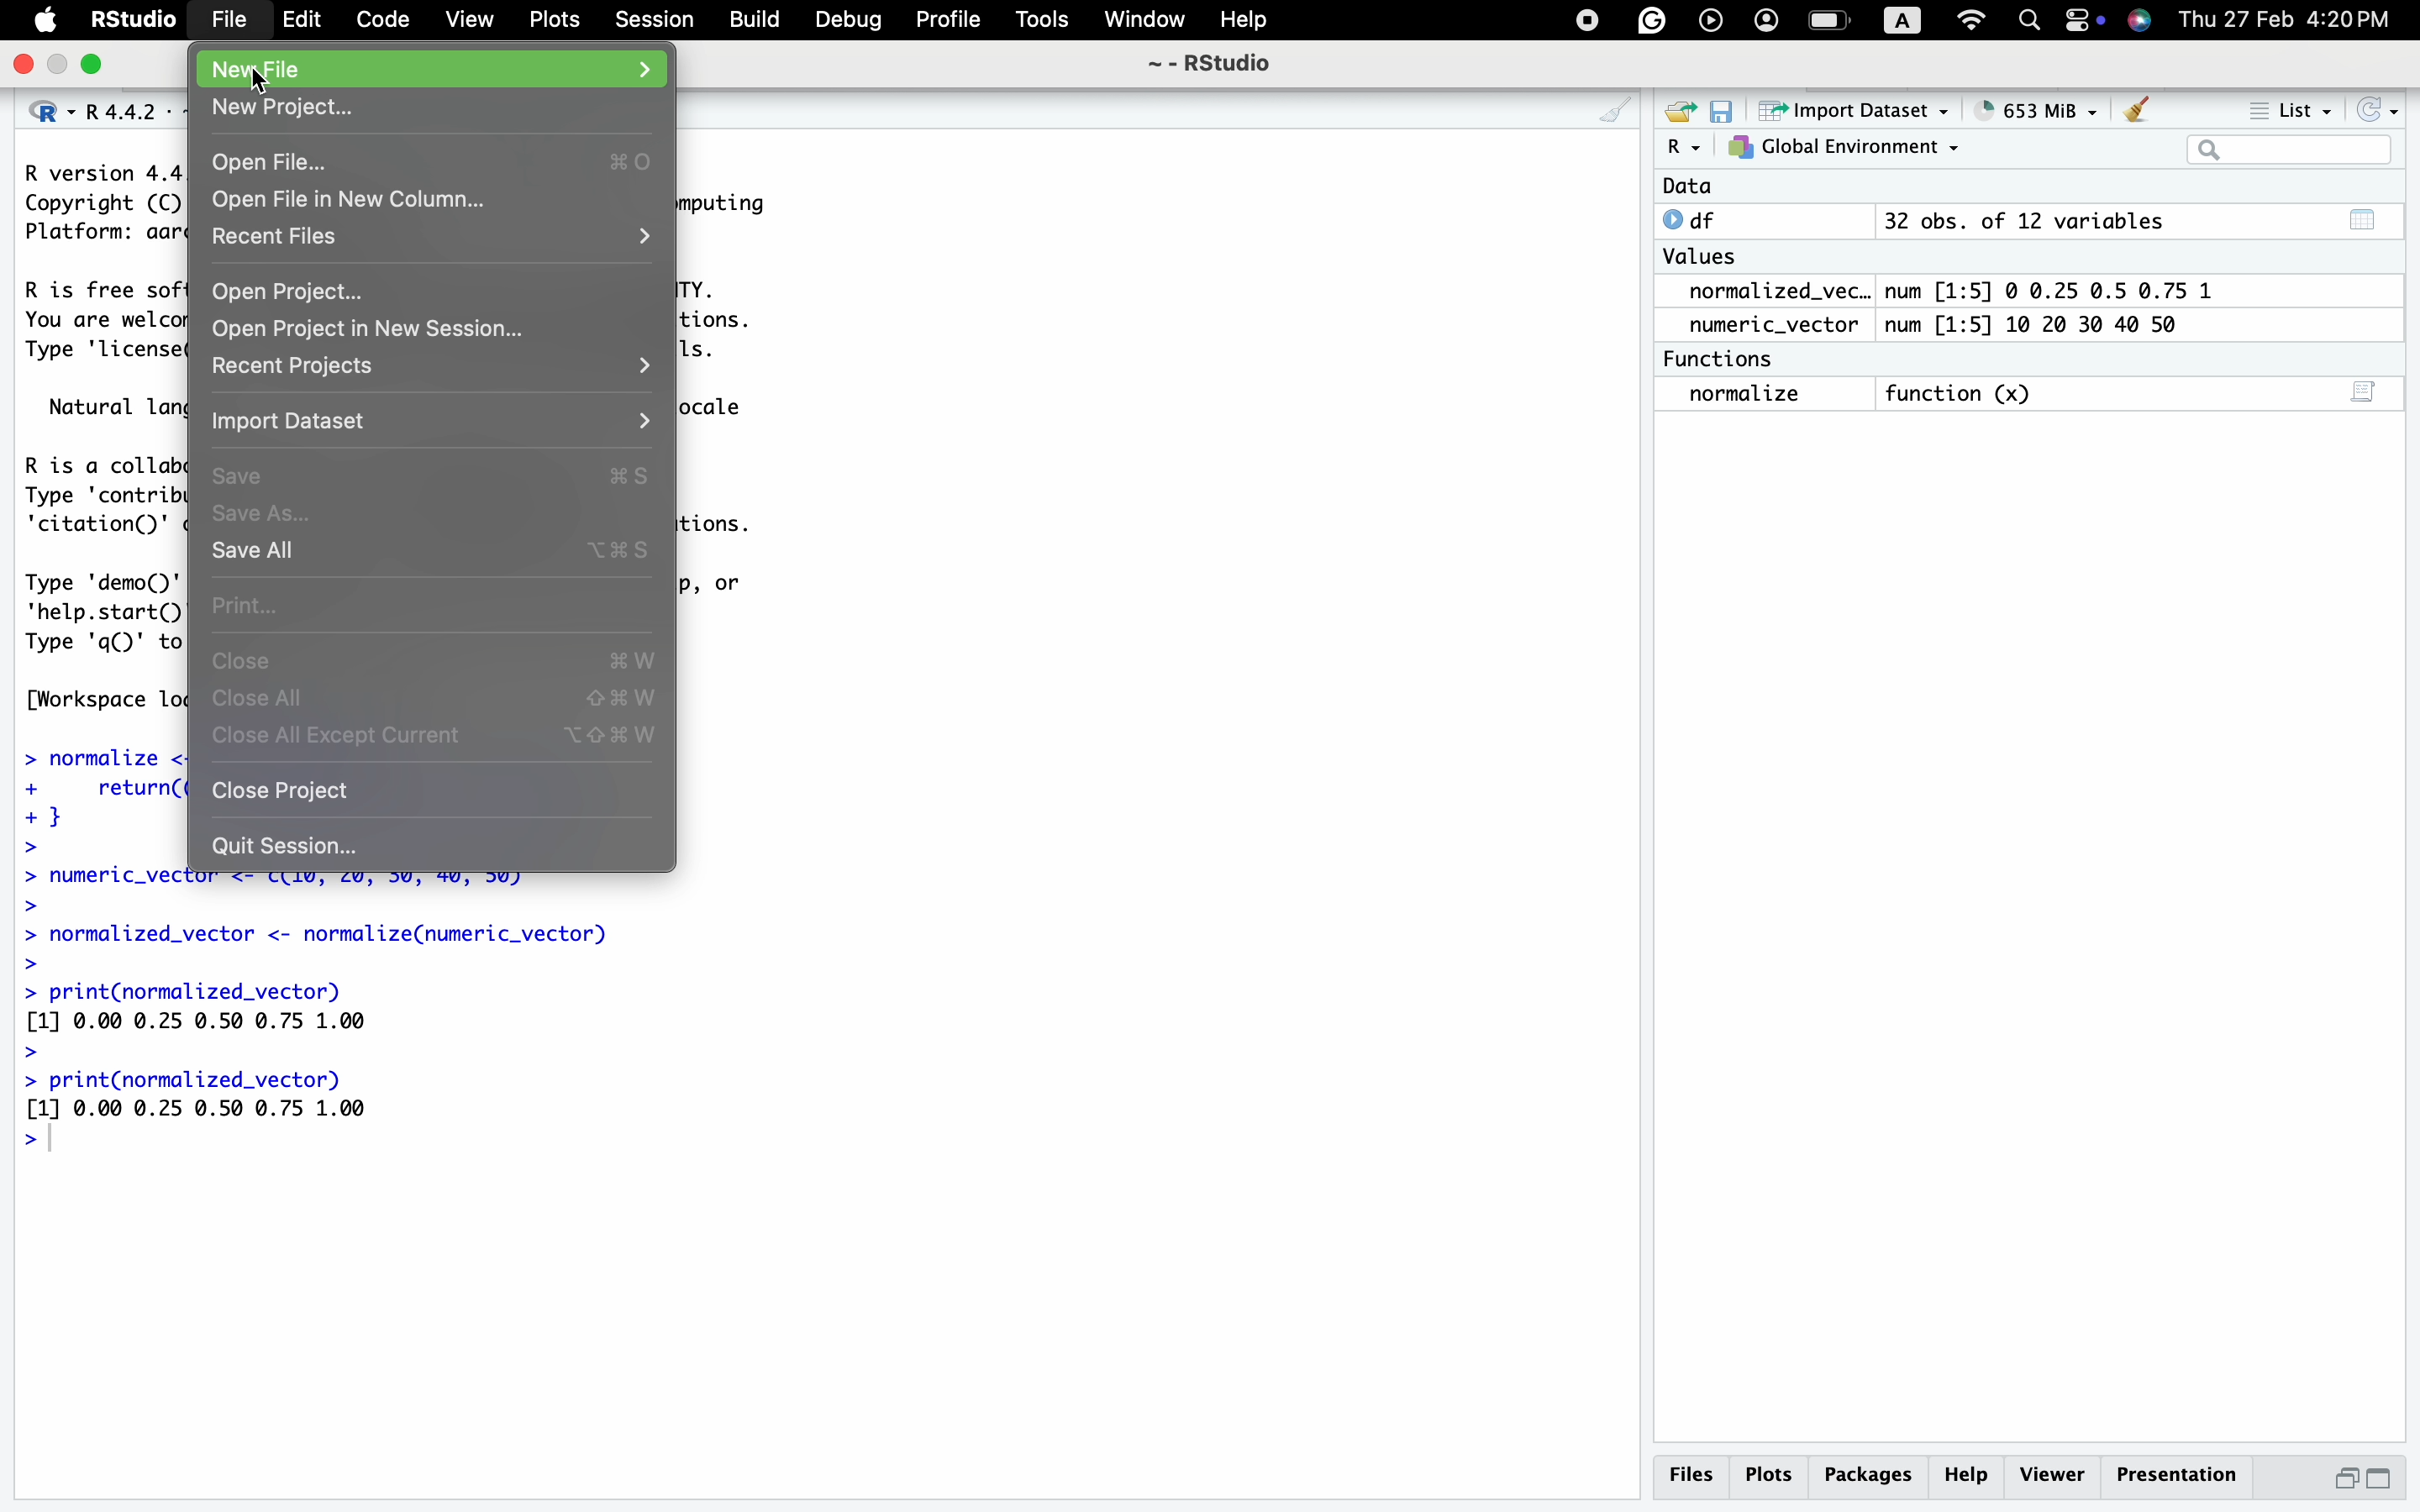  What do you see at coordinates (2180, 1472) in the screenshot?
I see `Presentation` at bounding box center [2180, 1472].